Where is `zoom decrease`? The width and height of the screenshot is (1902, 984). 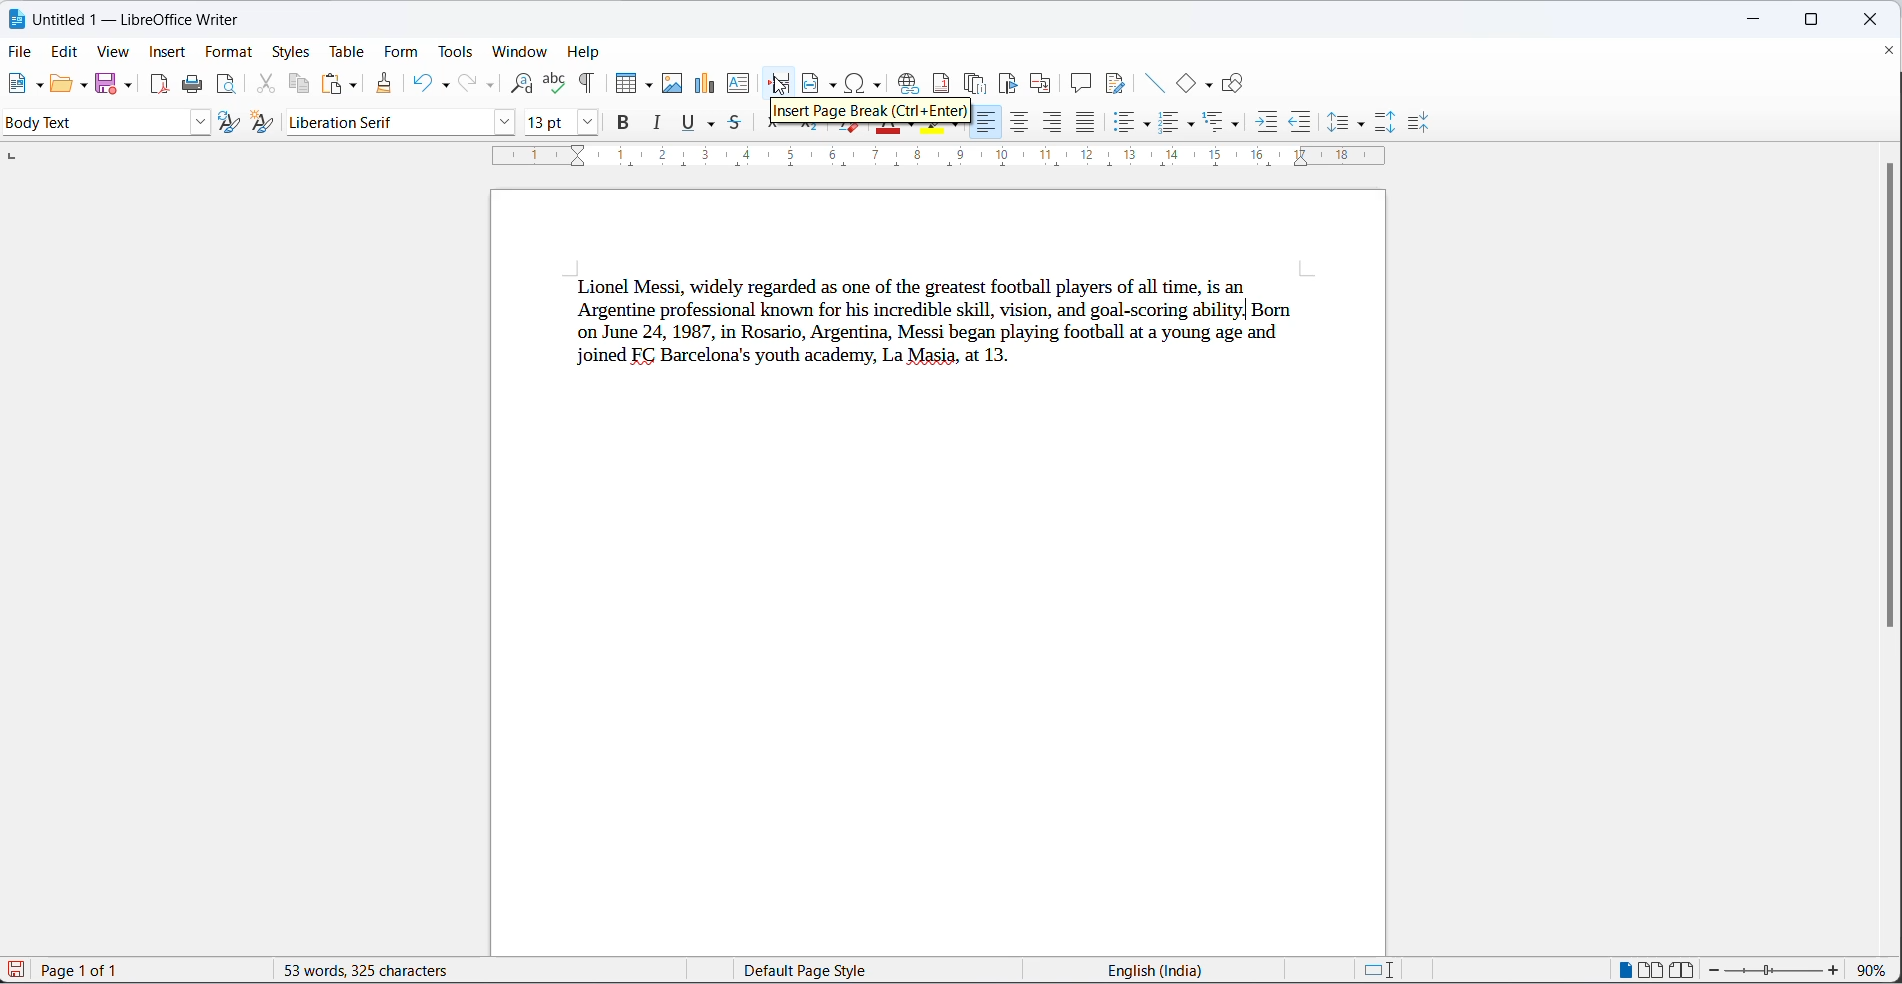 zoom decrease is located at coordinates (1712, 970).